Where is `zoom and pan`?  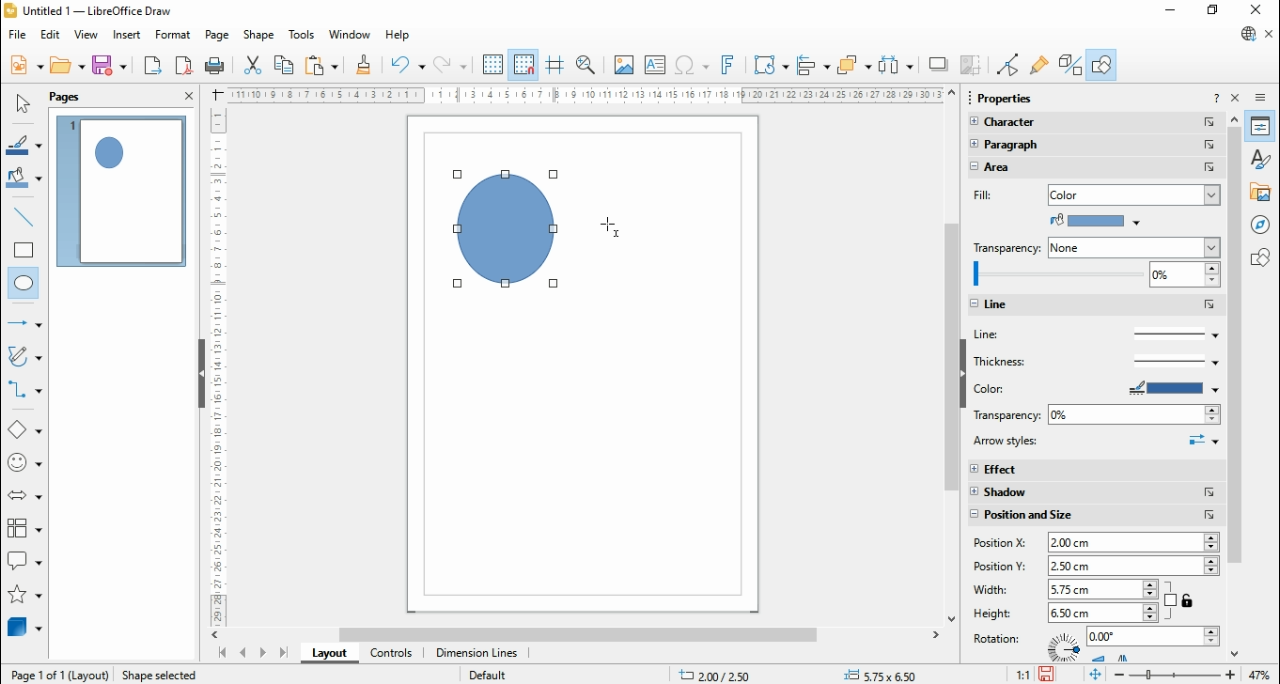
zoom and pan is located at coordinates (586, 66).